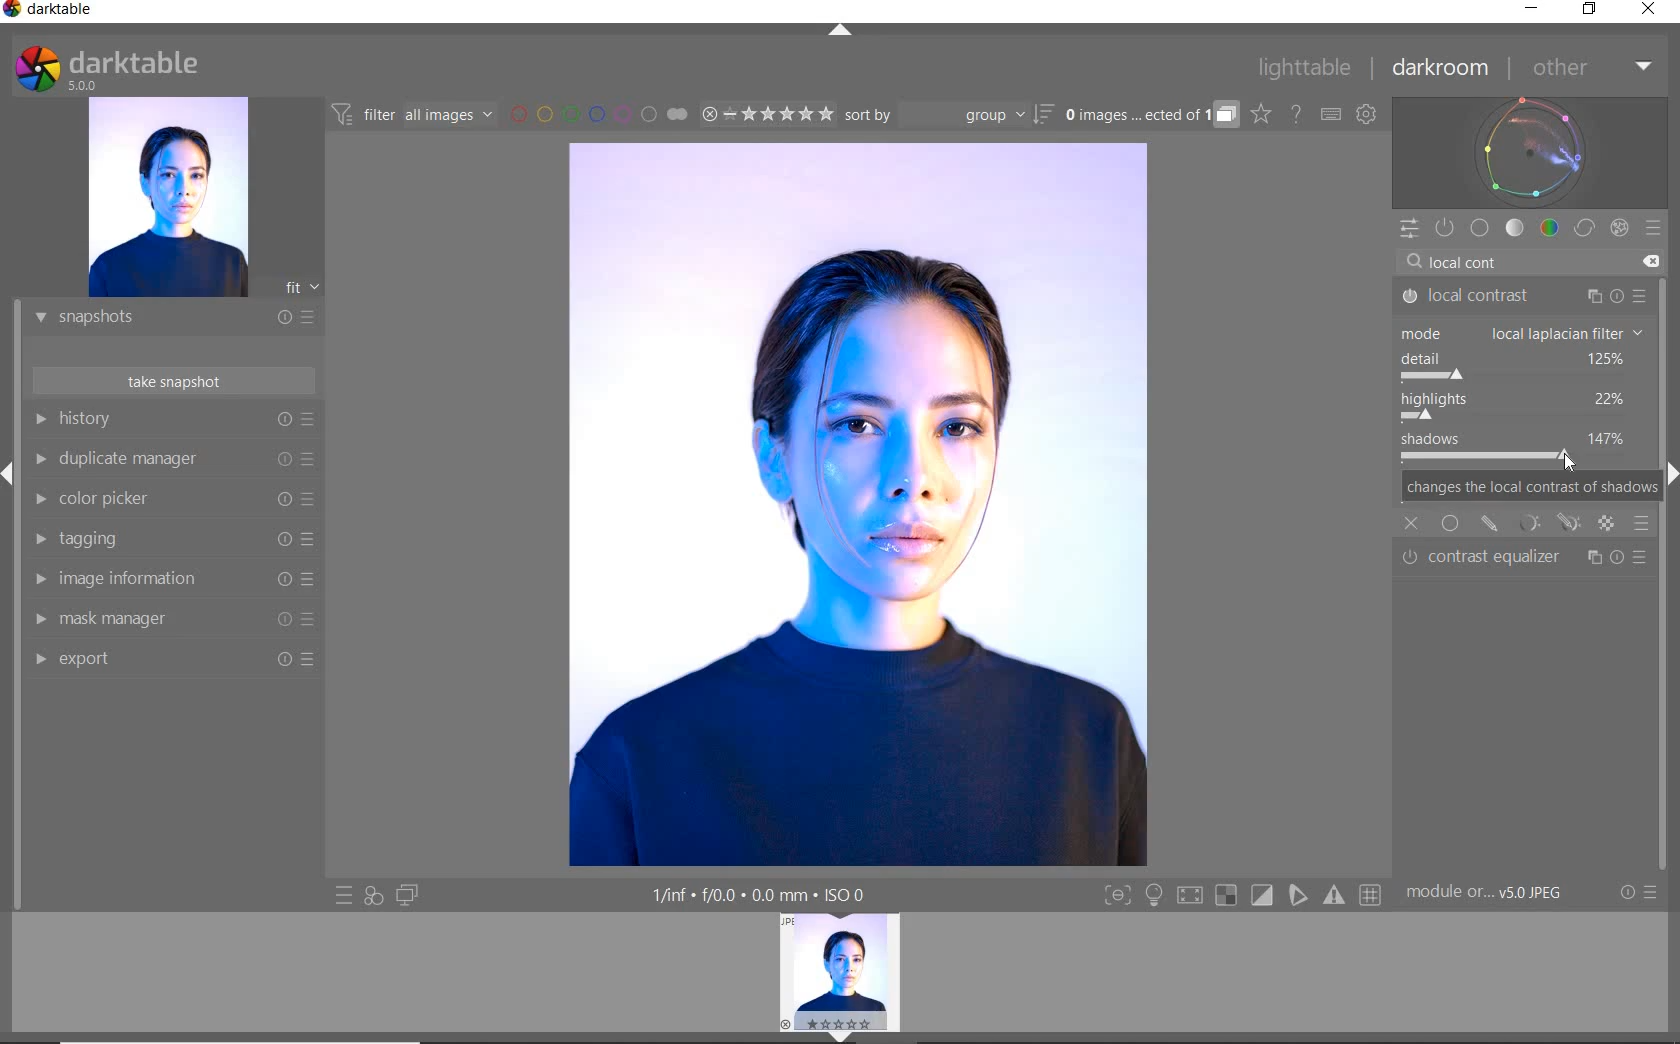 This screenshot has height=1044, width=1680. What do you see at coordinates (1305, 71) in the screenshot?
I see `LIGHTTABLE` at bounding box center [1305, 71].